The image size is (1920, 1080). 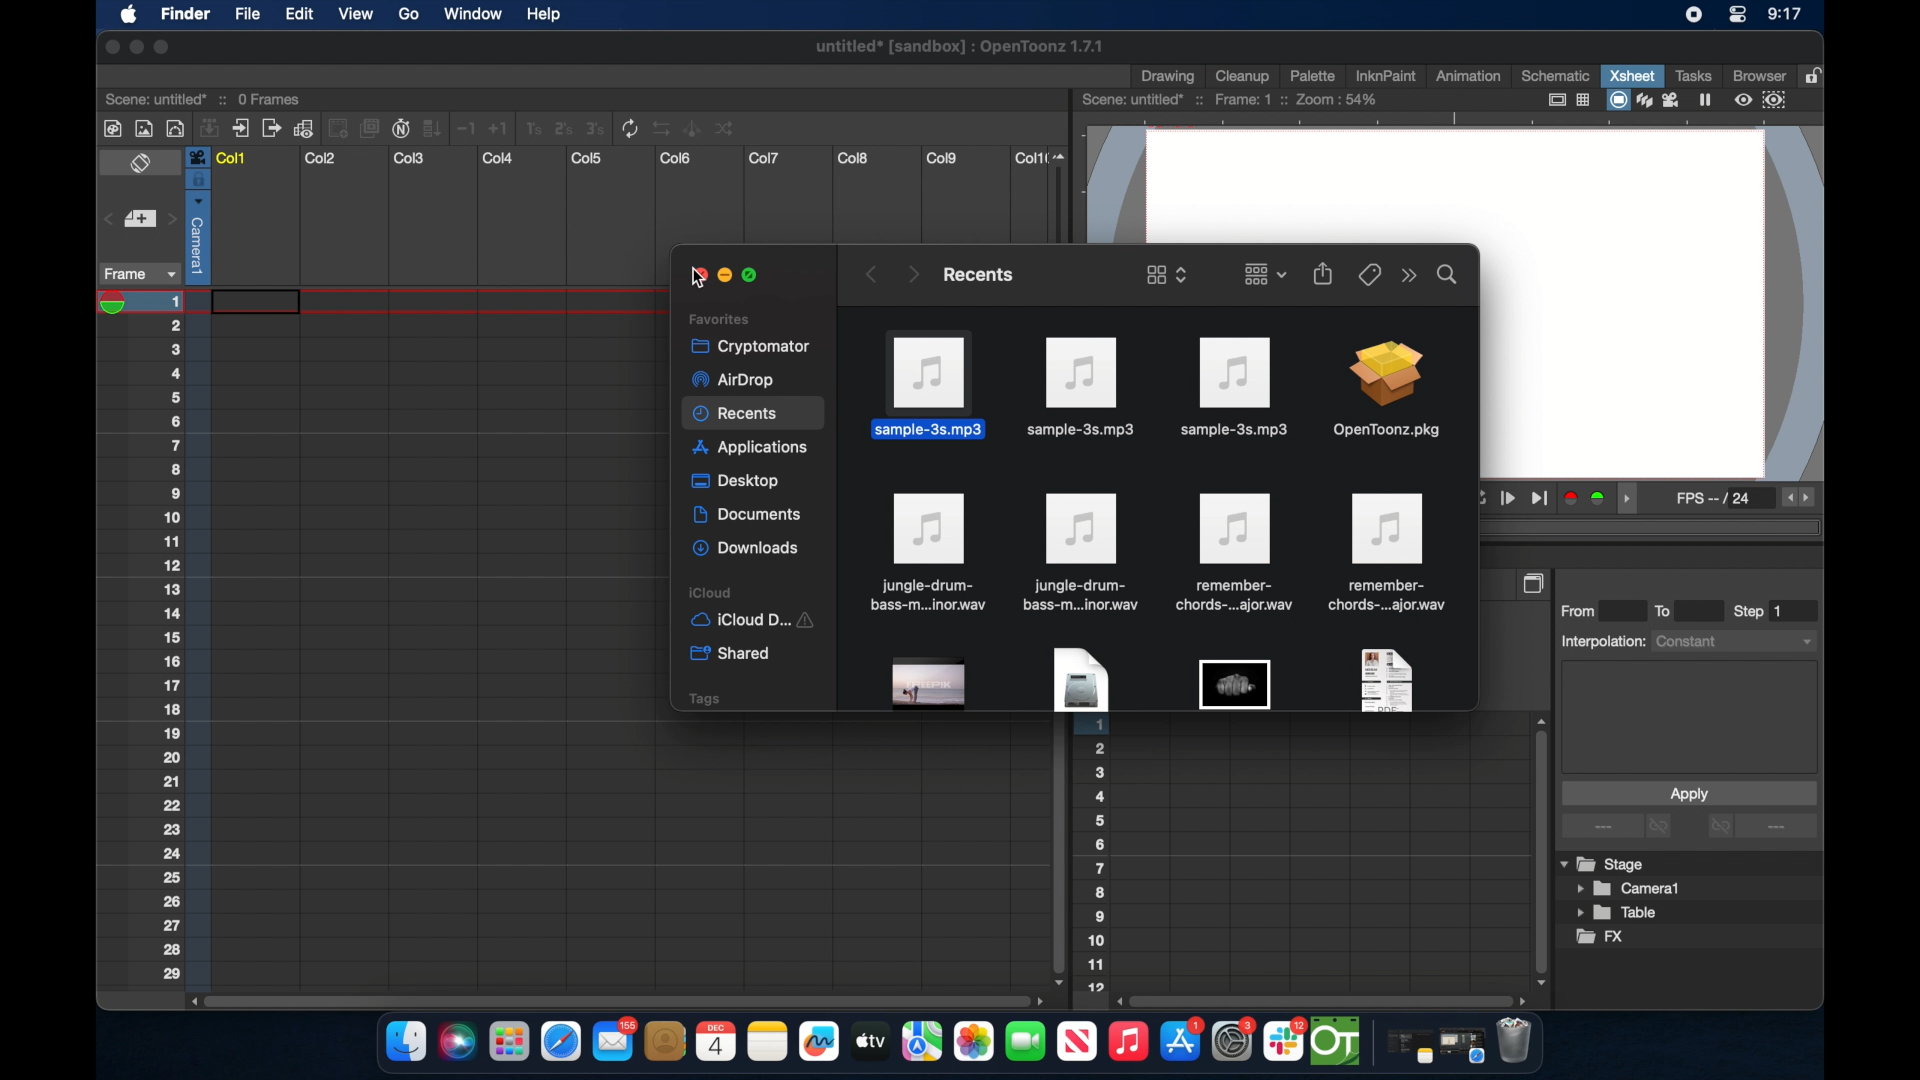 I want to click on favorites, so click(x=719, y=318).